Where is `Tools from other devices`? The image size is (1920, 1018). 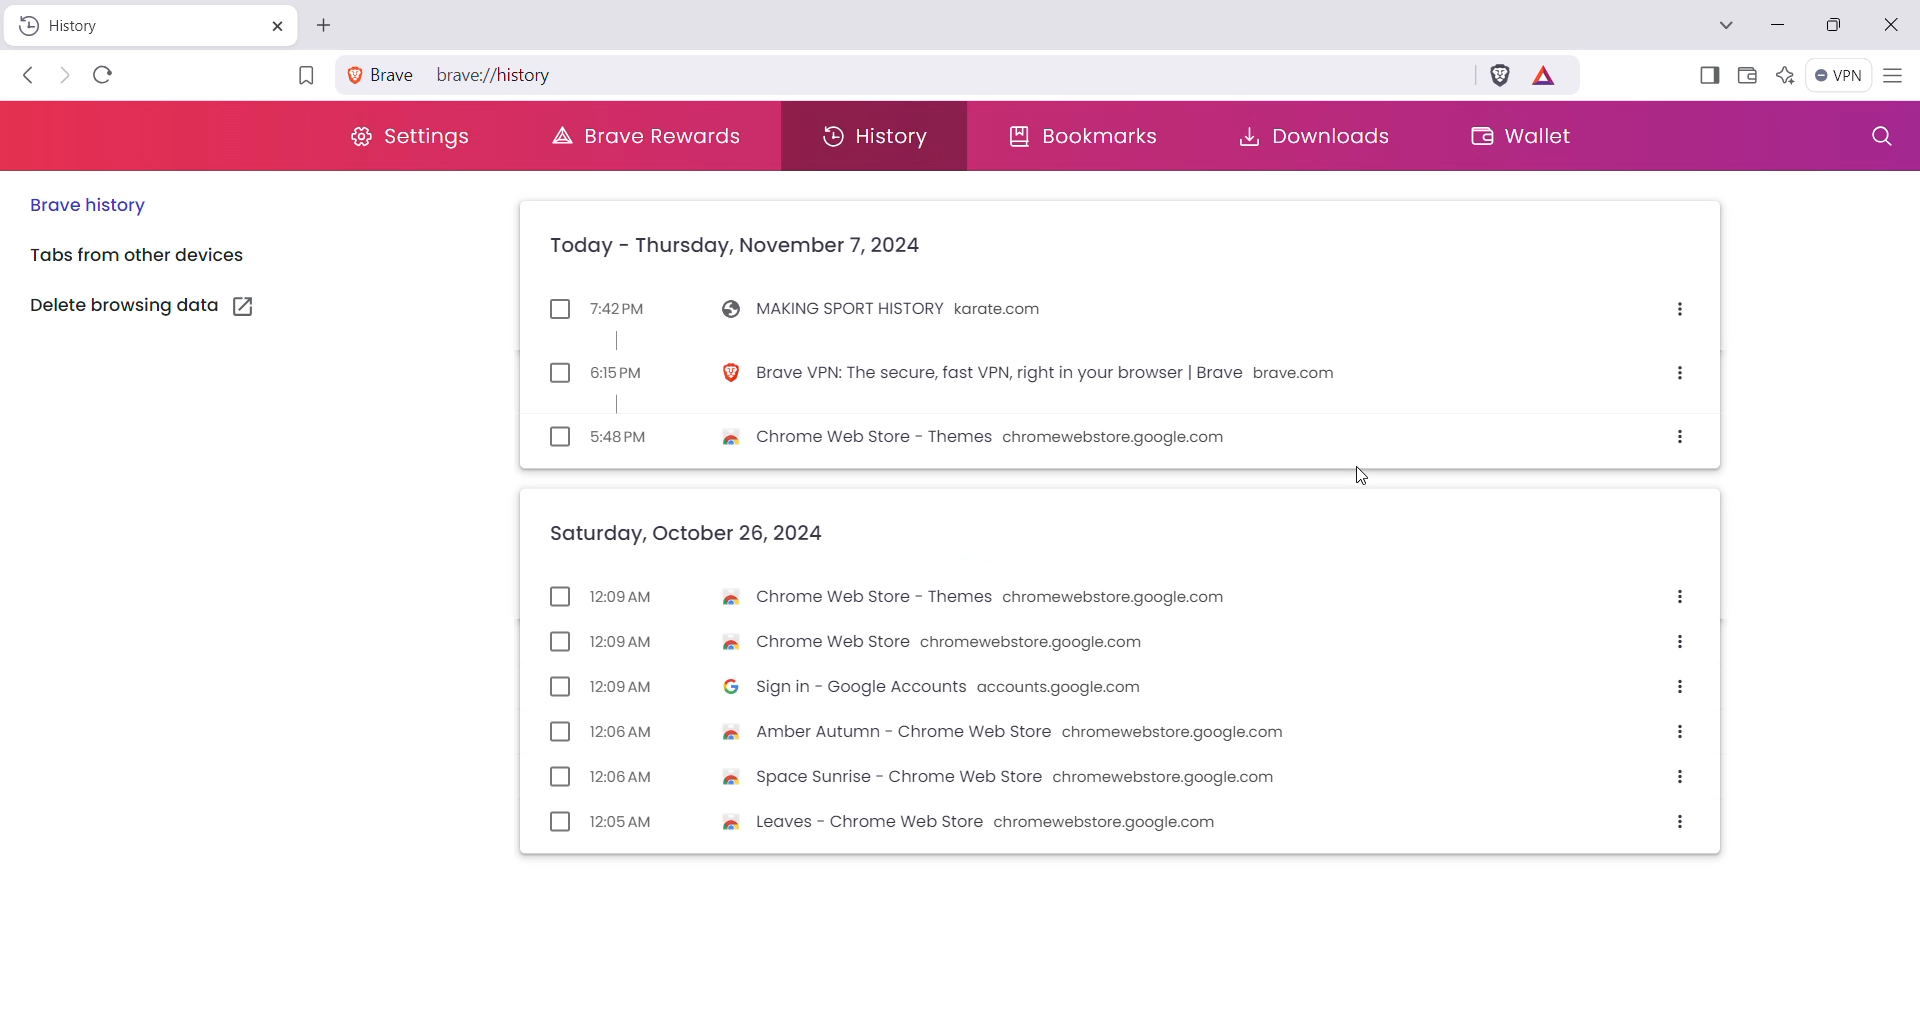
Tools from other devices is located at coordinates (157, 256).